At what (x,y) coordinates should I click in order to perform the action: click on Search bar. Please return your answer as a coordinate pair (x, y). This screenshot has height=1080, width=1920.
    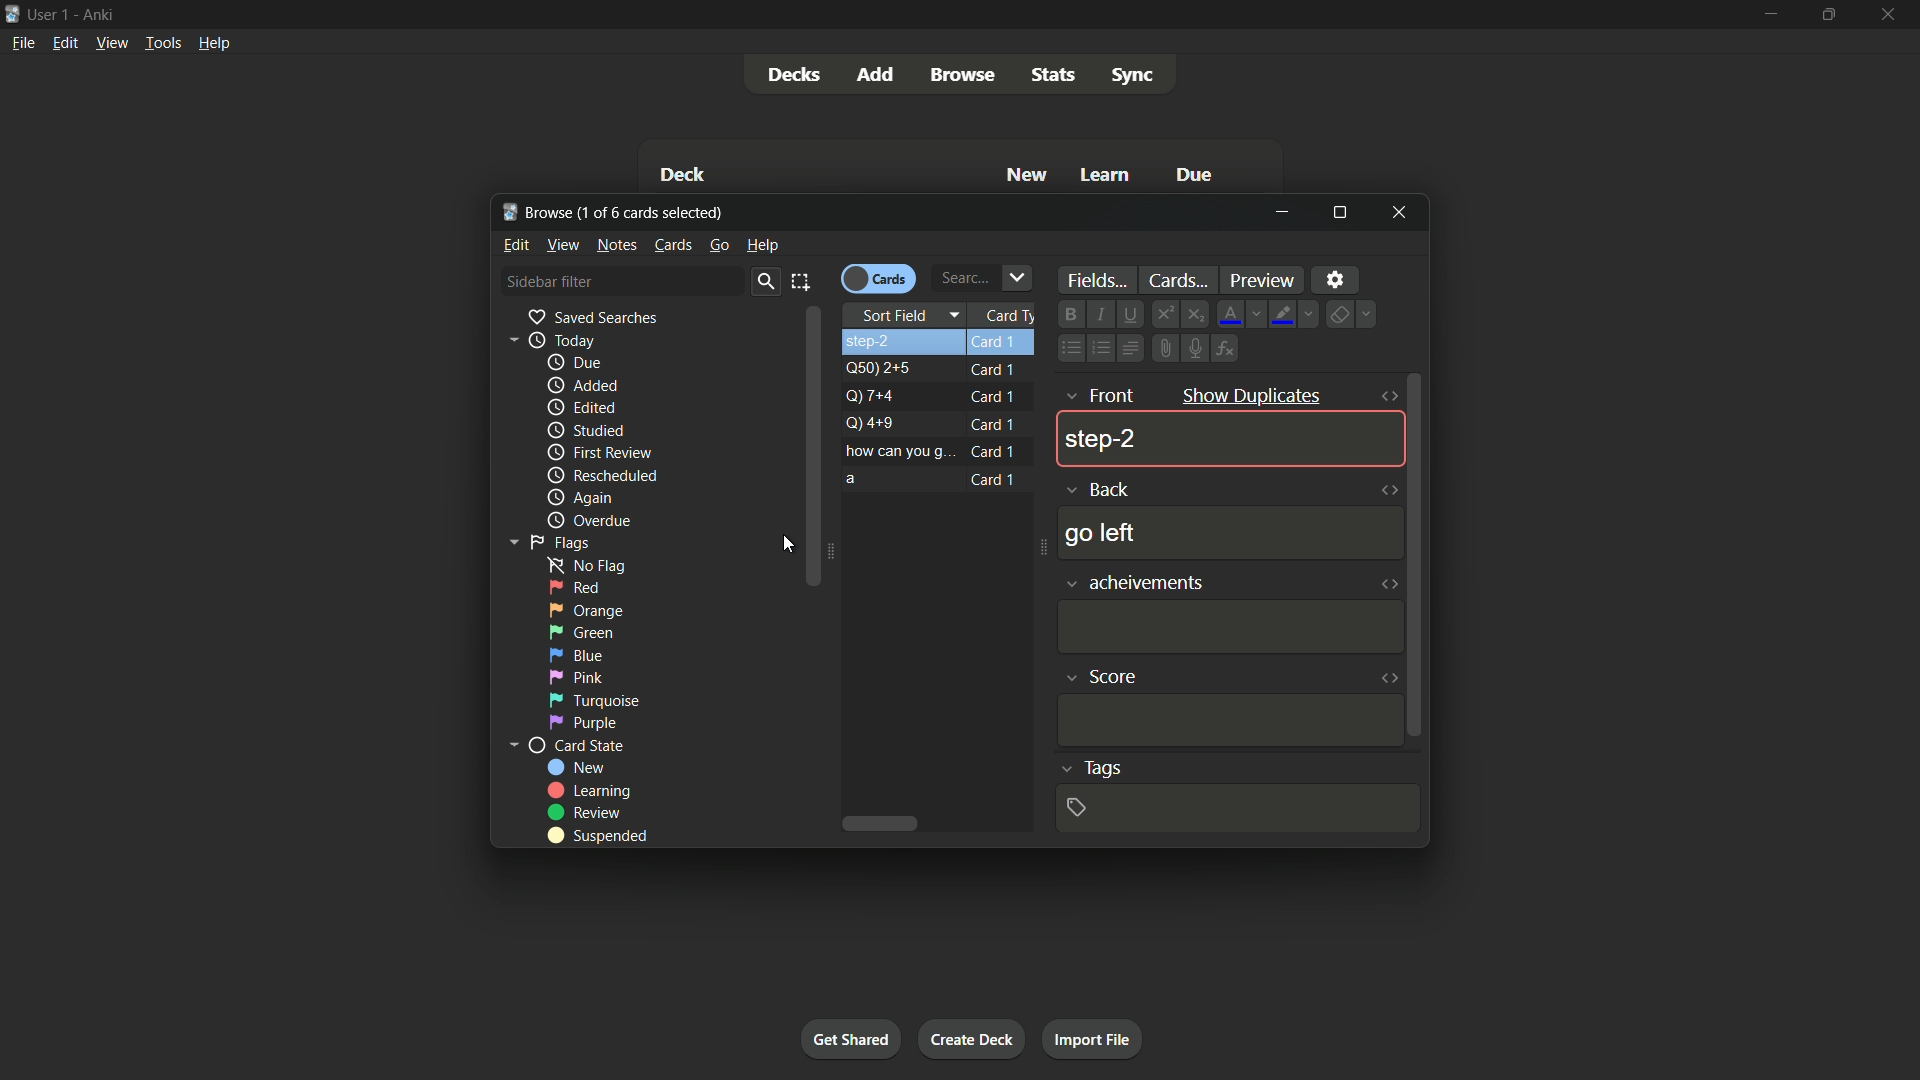
    Looking at the image, I should click on (961, 278).